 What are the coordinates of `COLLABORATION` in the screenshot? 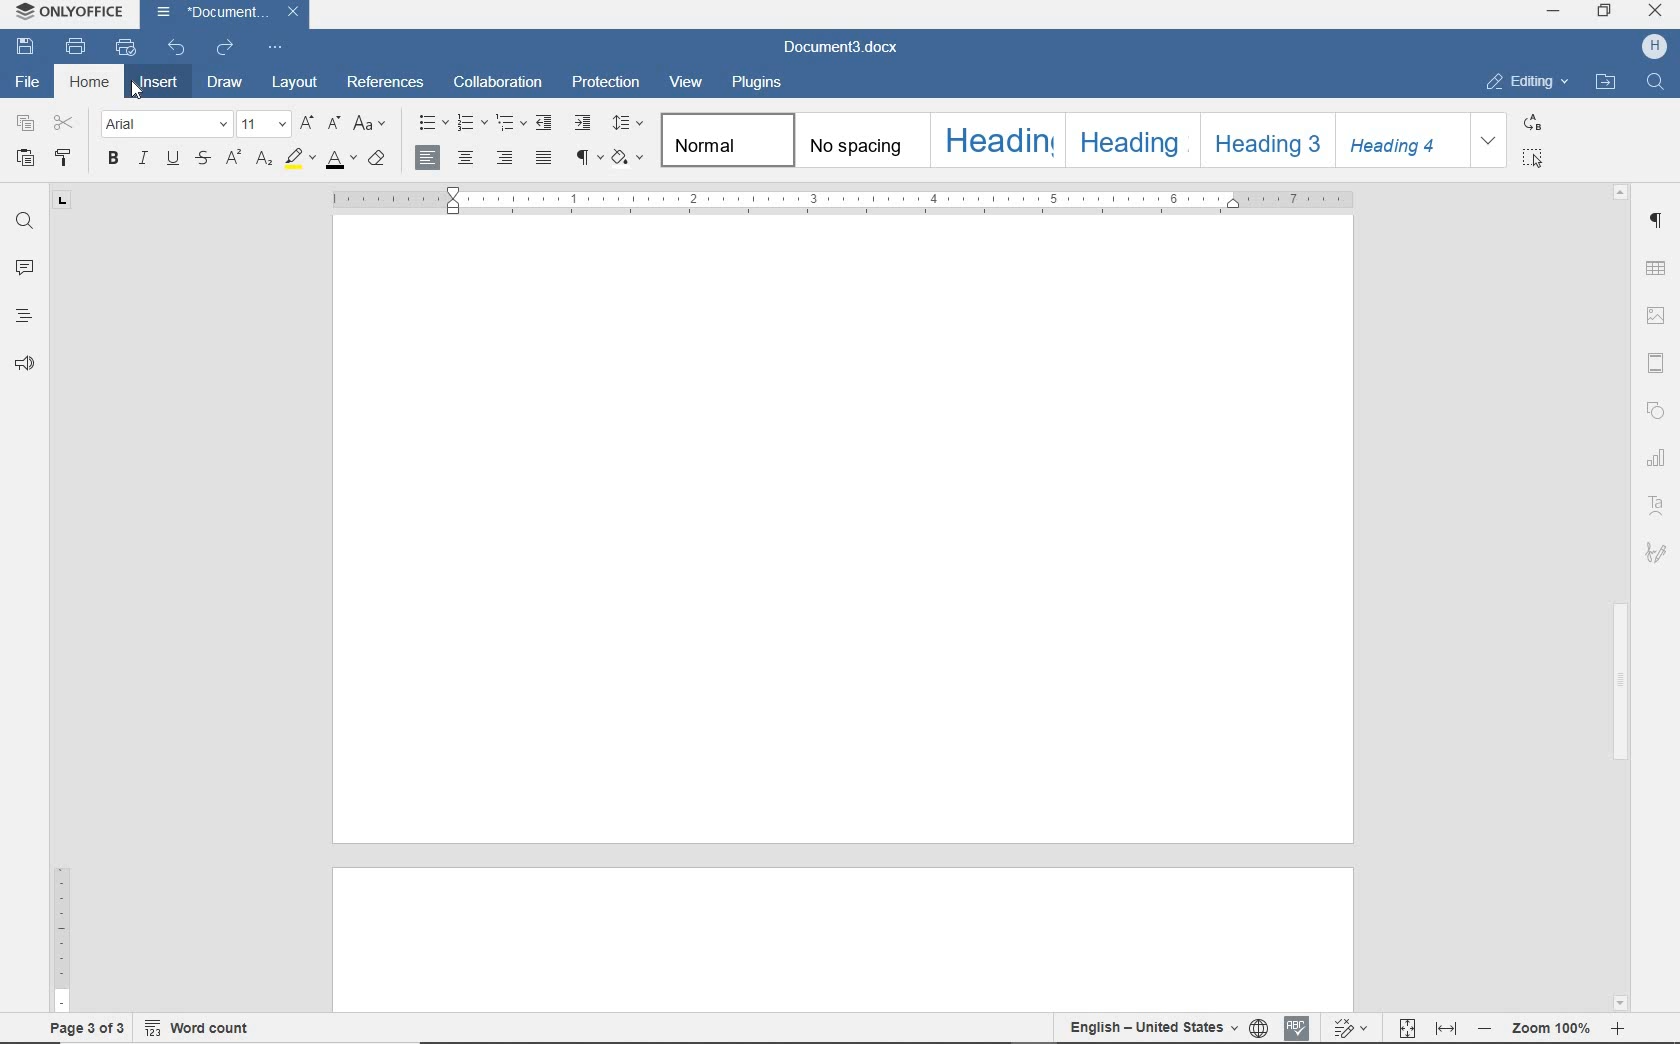 It's located at (498, 85).